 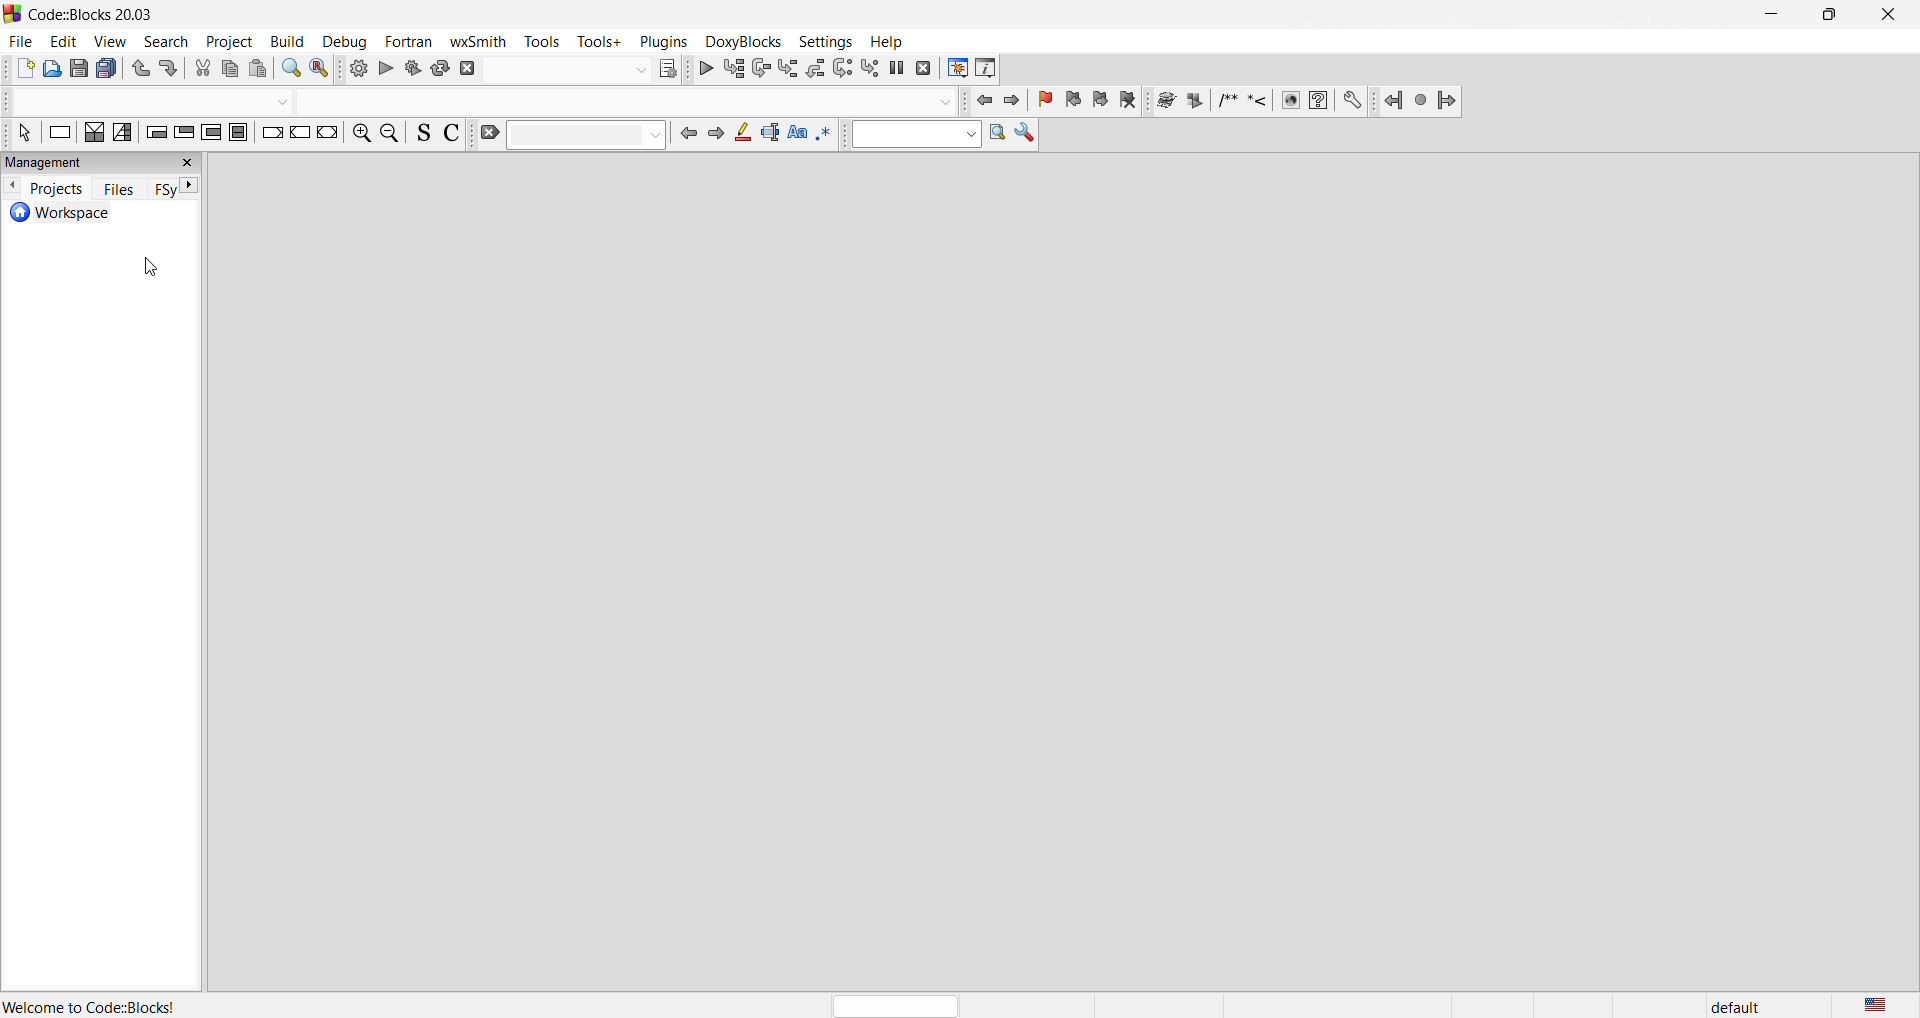 What do you see at coordinates (20, 42) in the screenshot?
I see `file` at bounding box center [20, 42].